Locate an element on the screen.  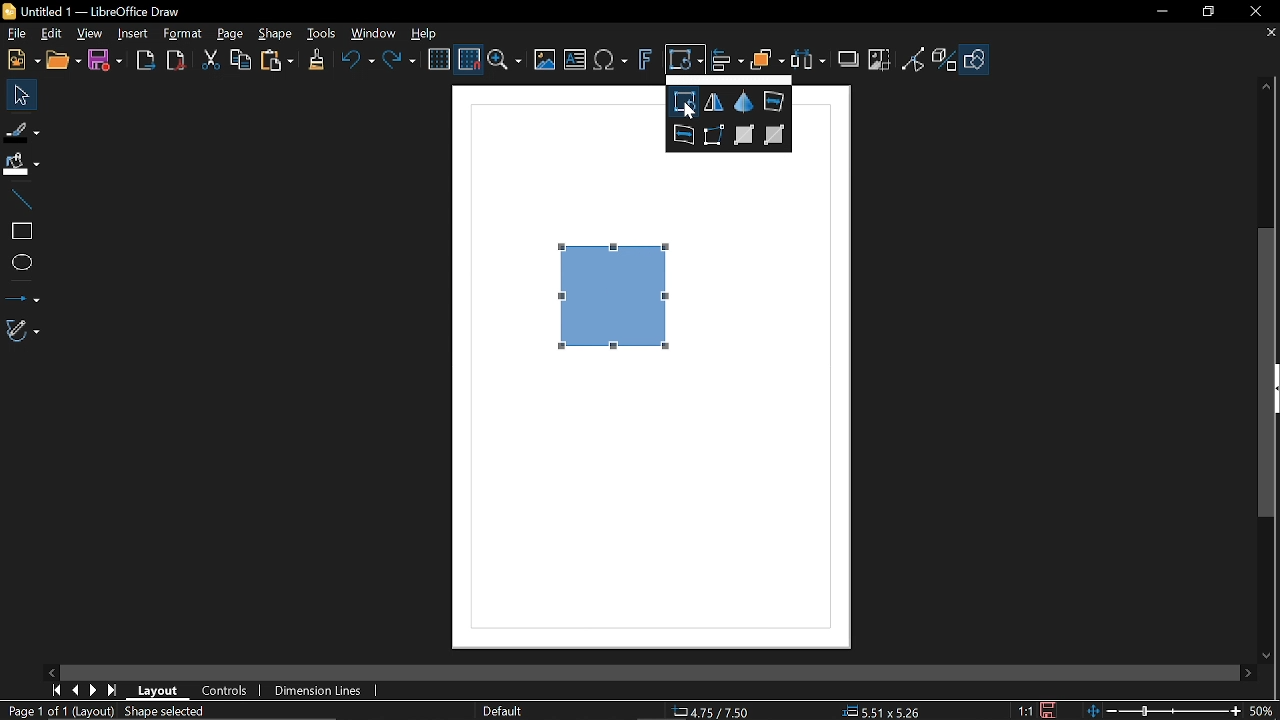
Toggle extrusion is located at coordinates (945, 59).